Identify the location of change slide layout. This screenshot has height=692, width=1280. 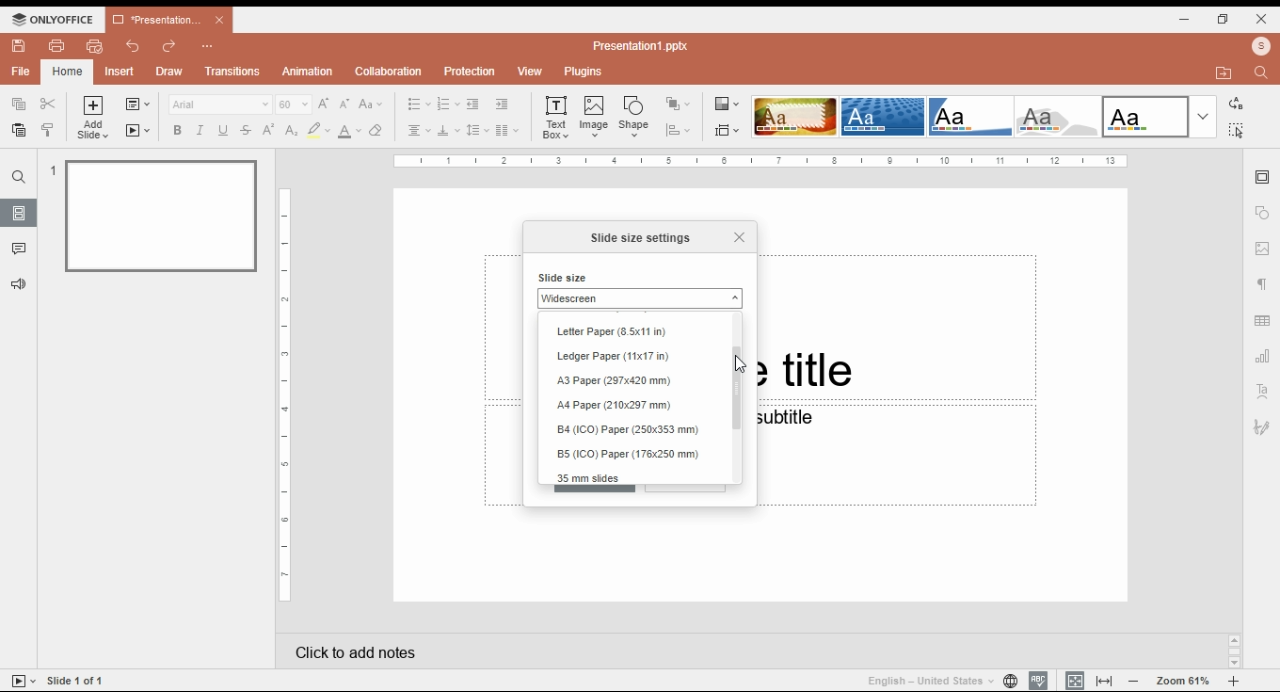
(137, 104).